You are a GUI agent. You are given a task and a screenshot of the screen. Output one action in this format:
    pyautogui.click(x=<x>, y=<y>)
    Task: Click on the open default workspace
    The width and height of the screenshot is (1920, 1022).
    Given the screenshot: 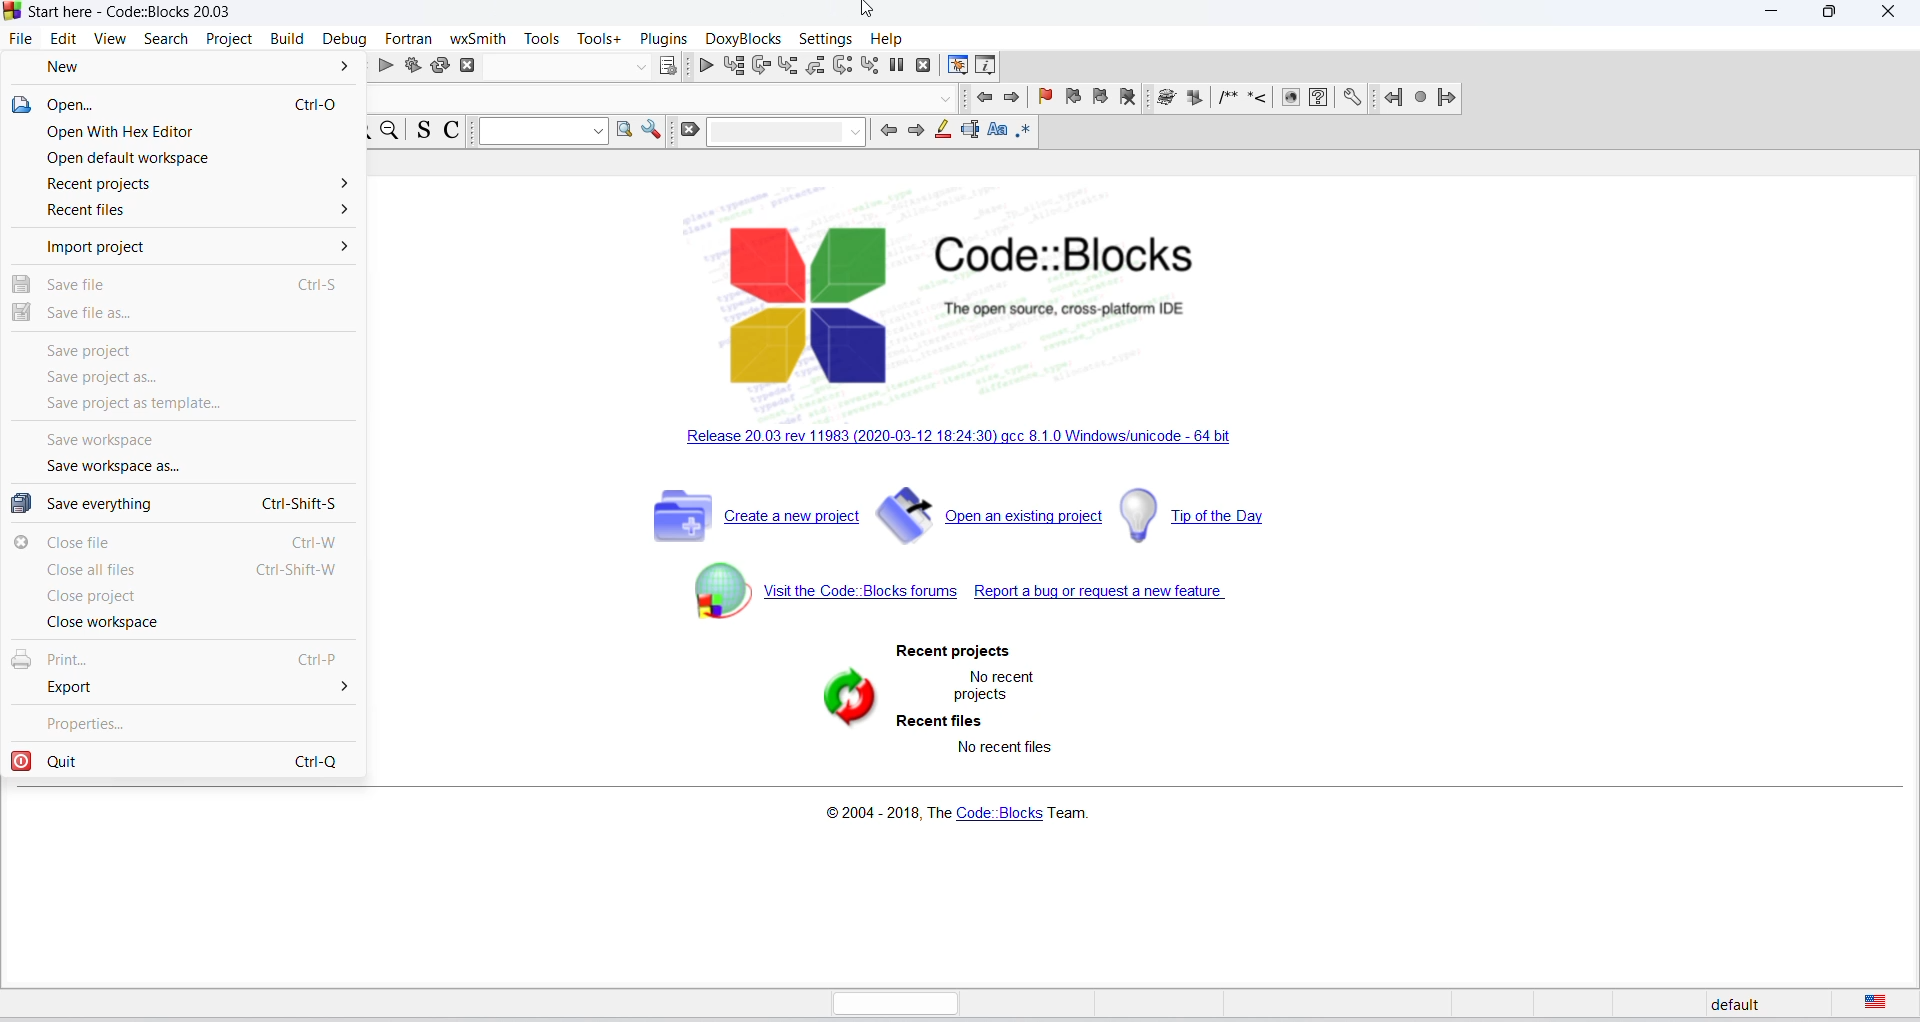 What is the action you would take?
    pyautogui.click(x=177, y=160)
    